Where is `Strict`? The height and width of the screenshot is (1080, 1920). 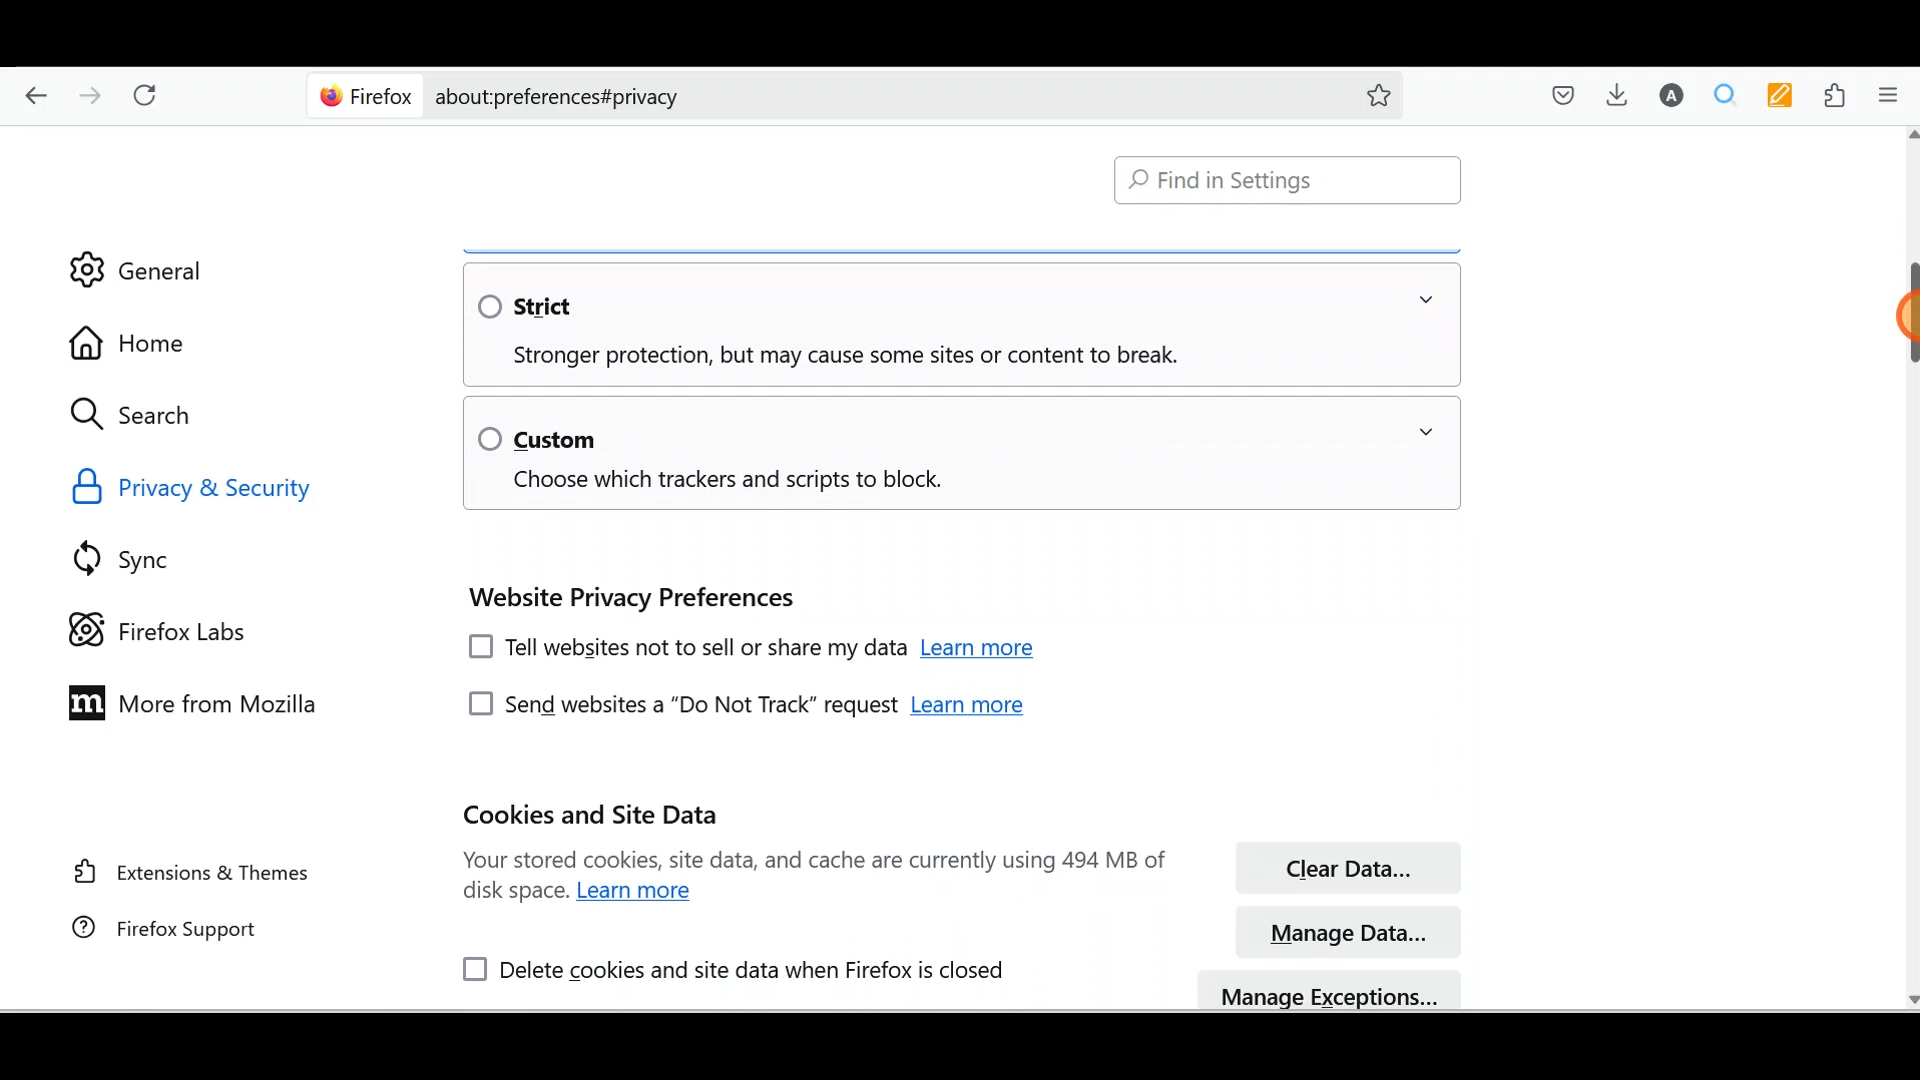
Strict is located at coordinates (543, 305).